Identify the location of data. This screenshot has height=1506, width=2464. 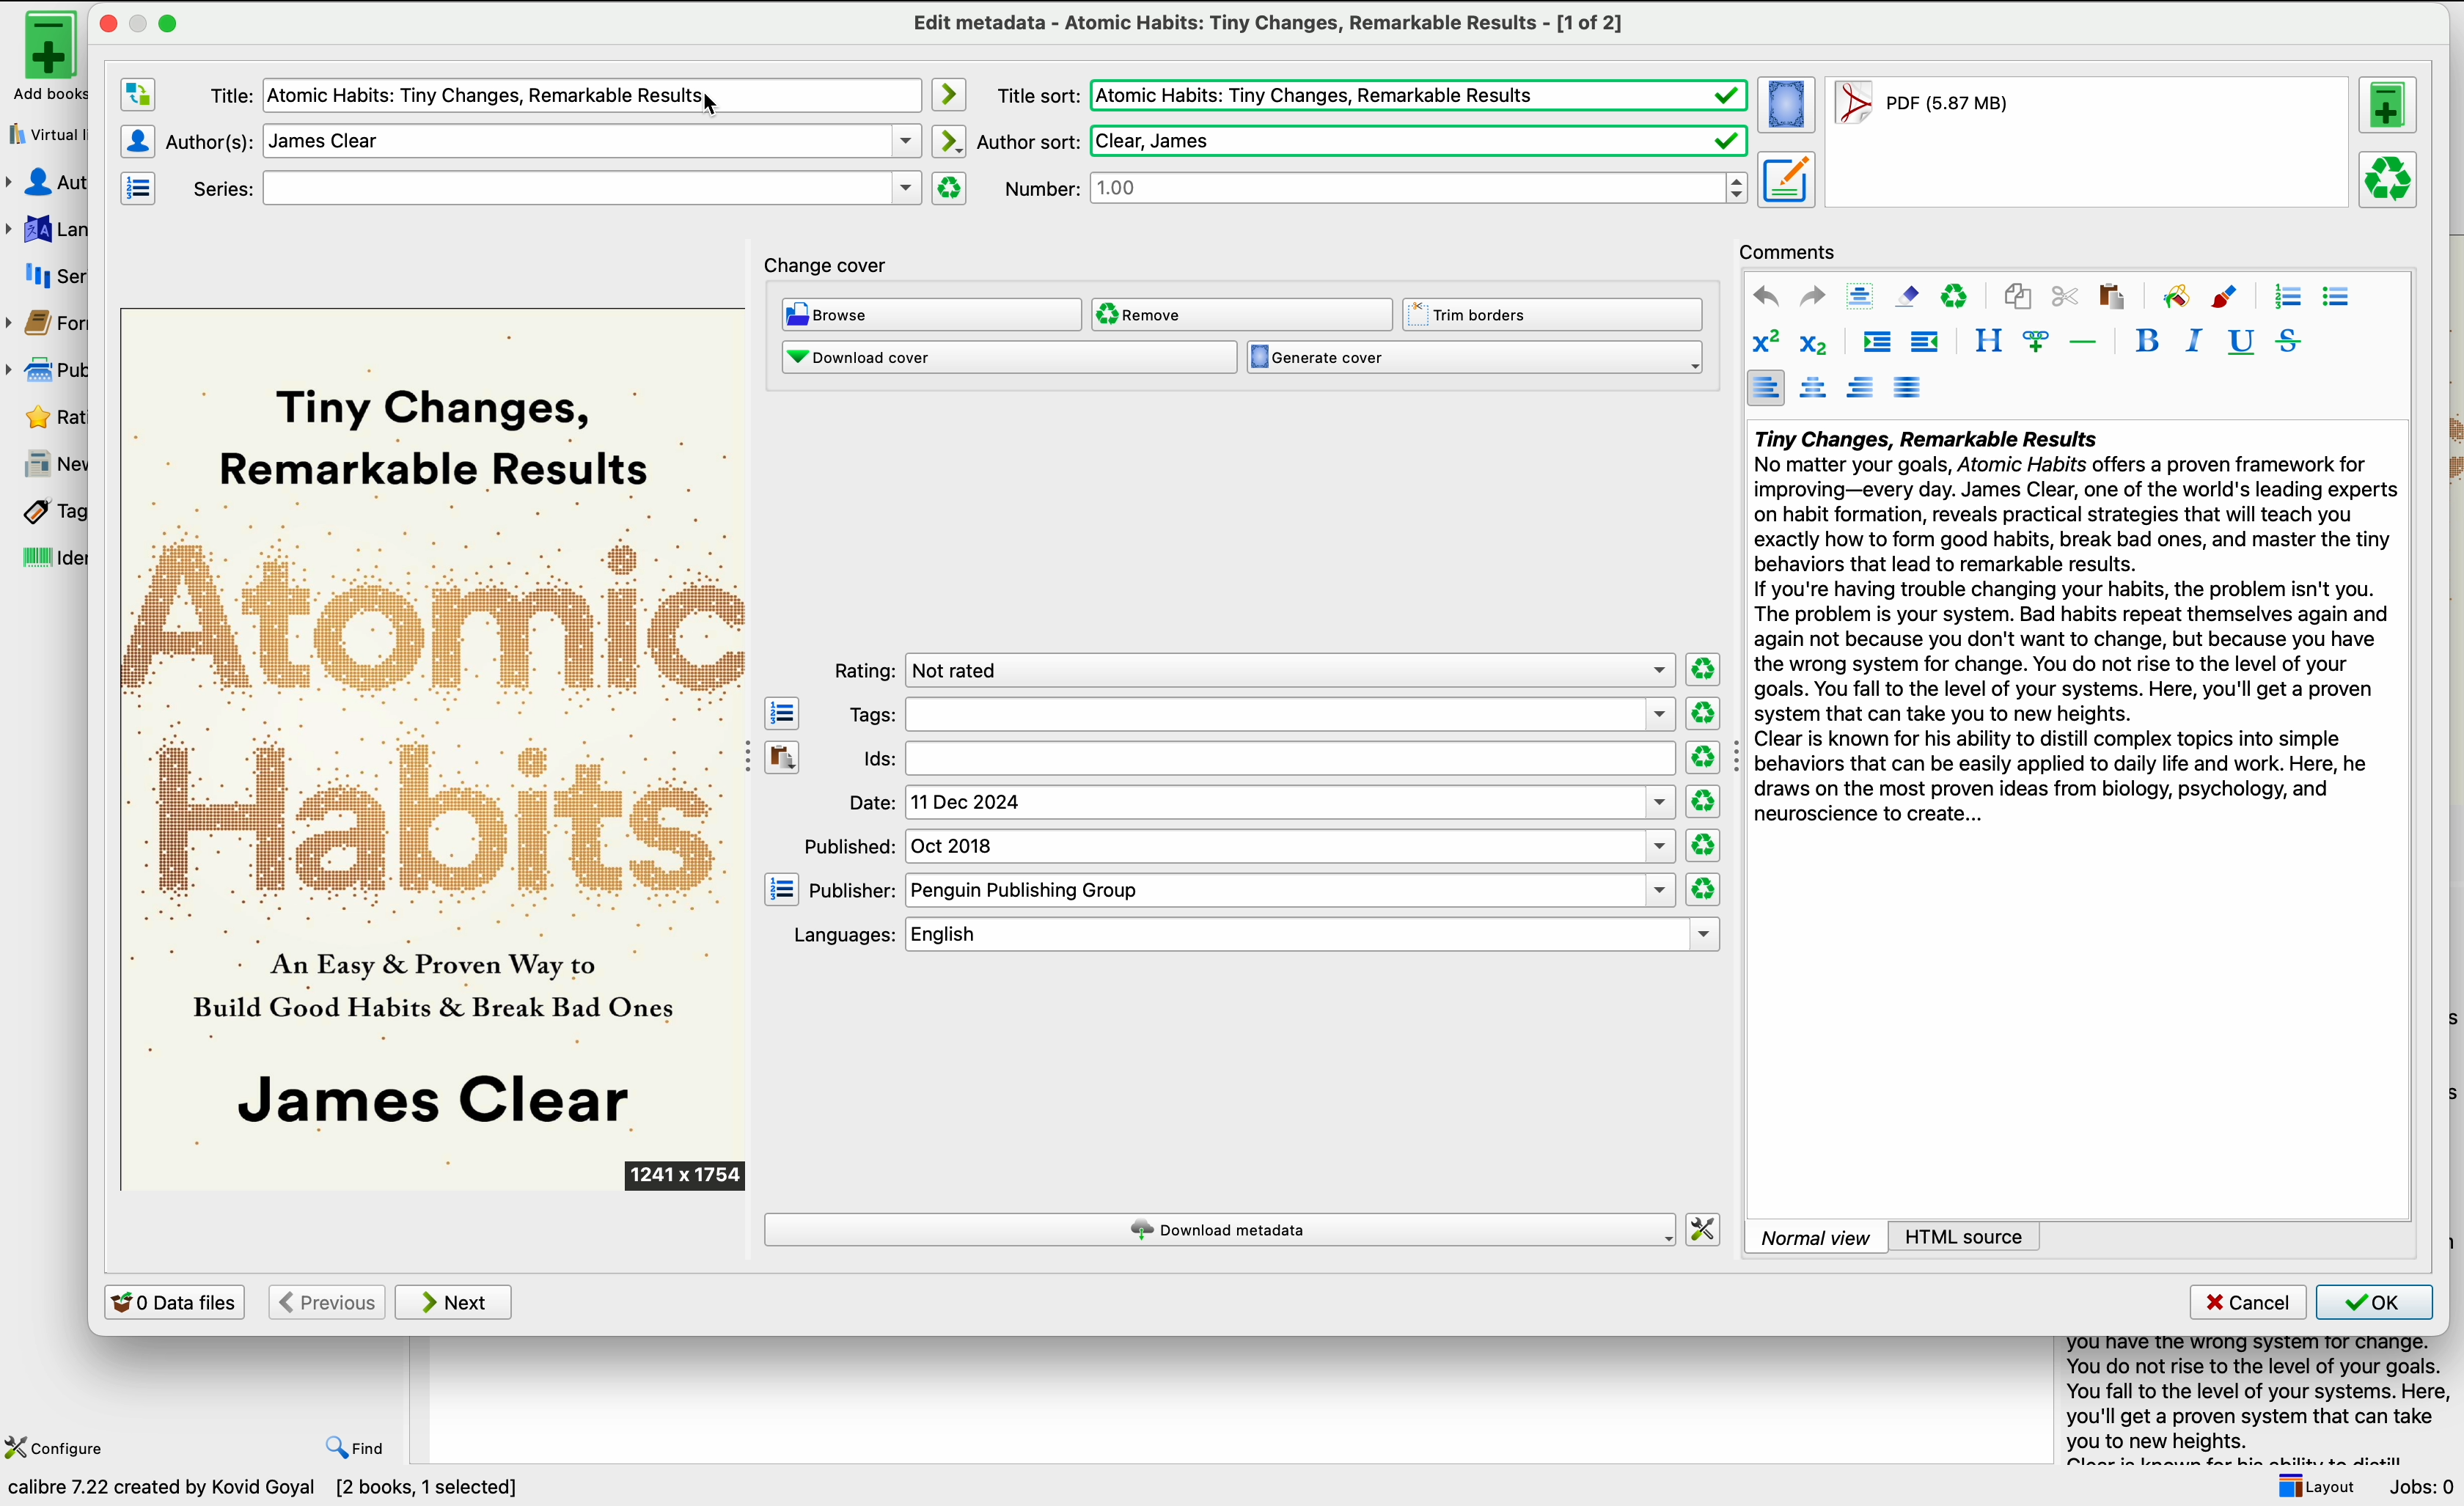
(271, 1491).